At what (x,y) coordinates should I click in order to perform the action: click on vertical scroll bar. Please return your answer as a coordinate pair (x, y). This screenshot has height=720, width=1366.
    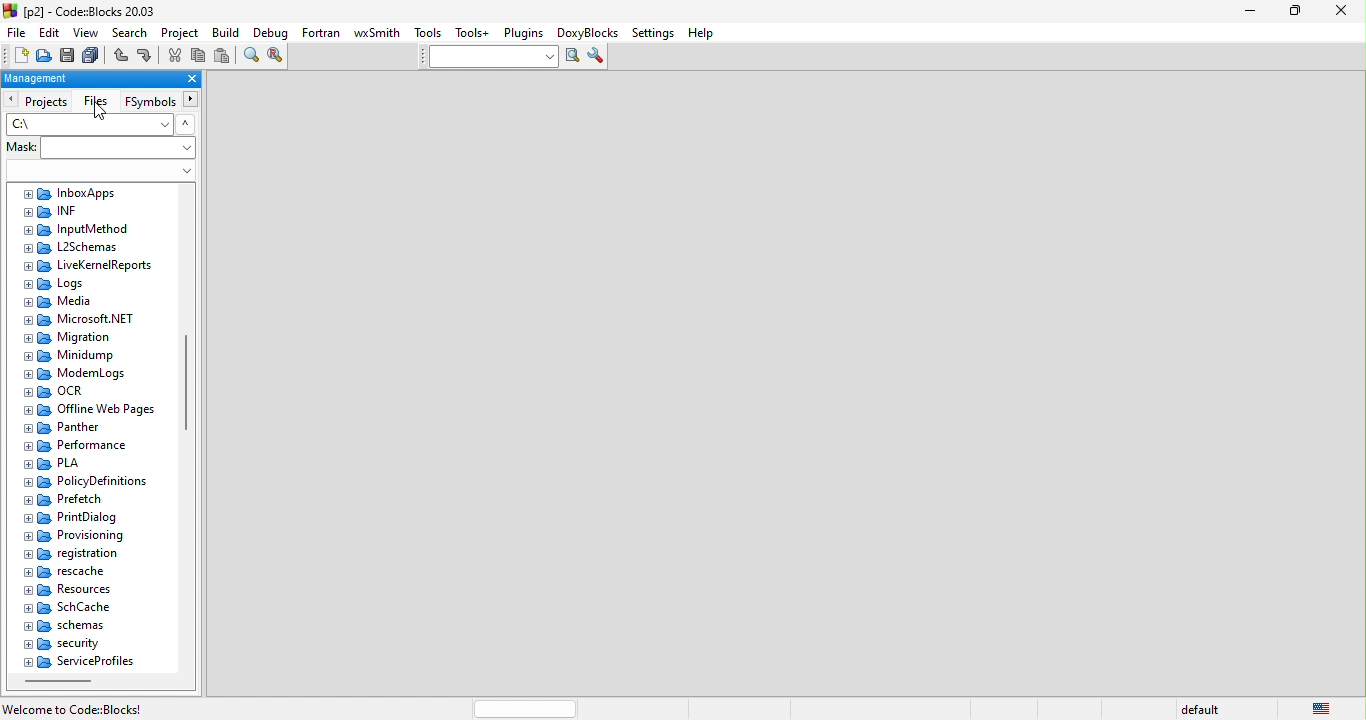
    Looking at the image, I should click on (189, 428).